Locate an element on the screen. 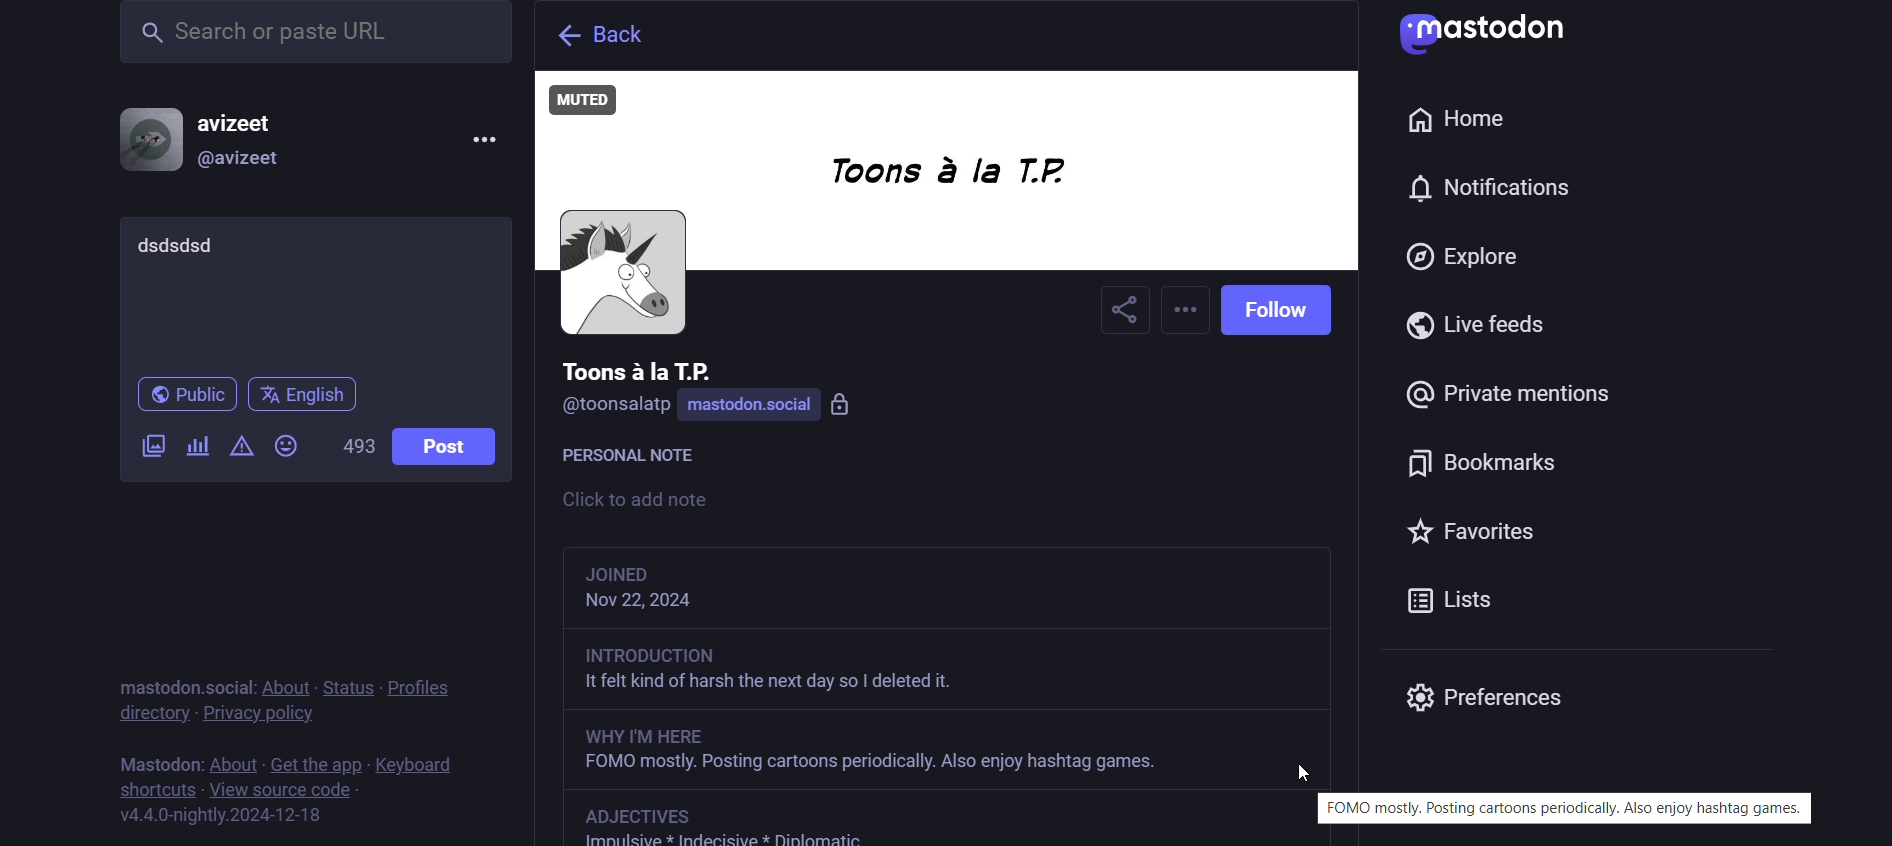 This screenshot has height=846, width=1892. whats on your mind is located at coordinates (313, 292).